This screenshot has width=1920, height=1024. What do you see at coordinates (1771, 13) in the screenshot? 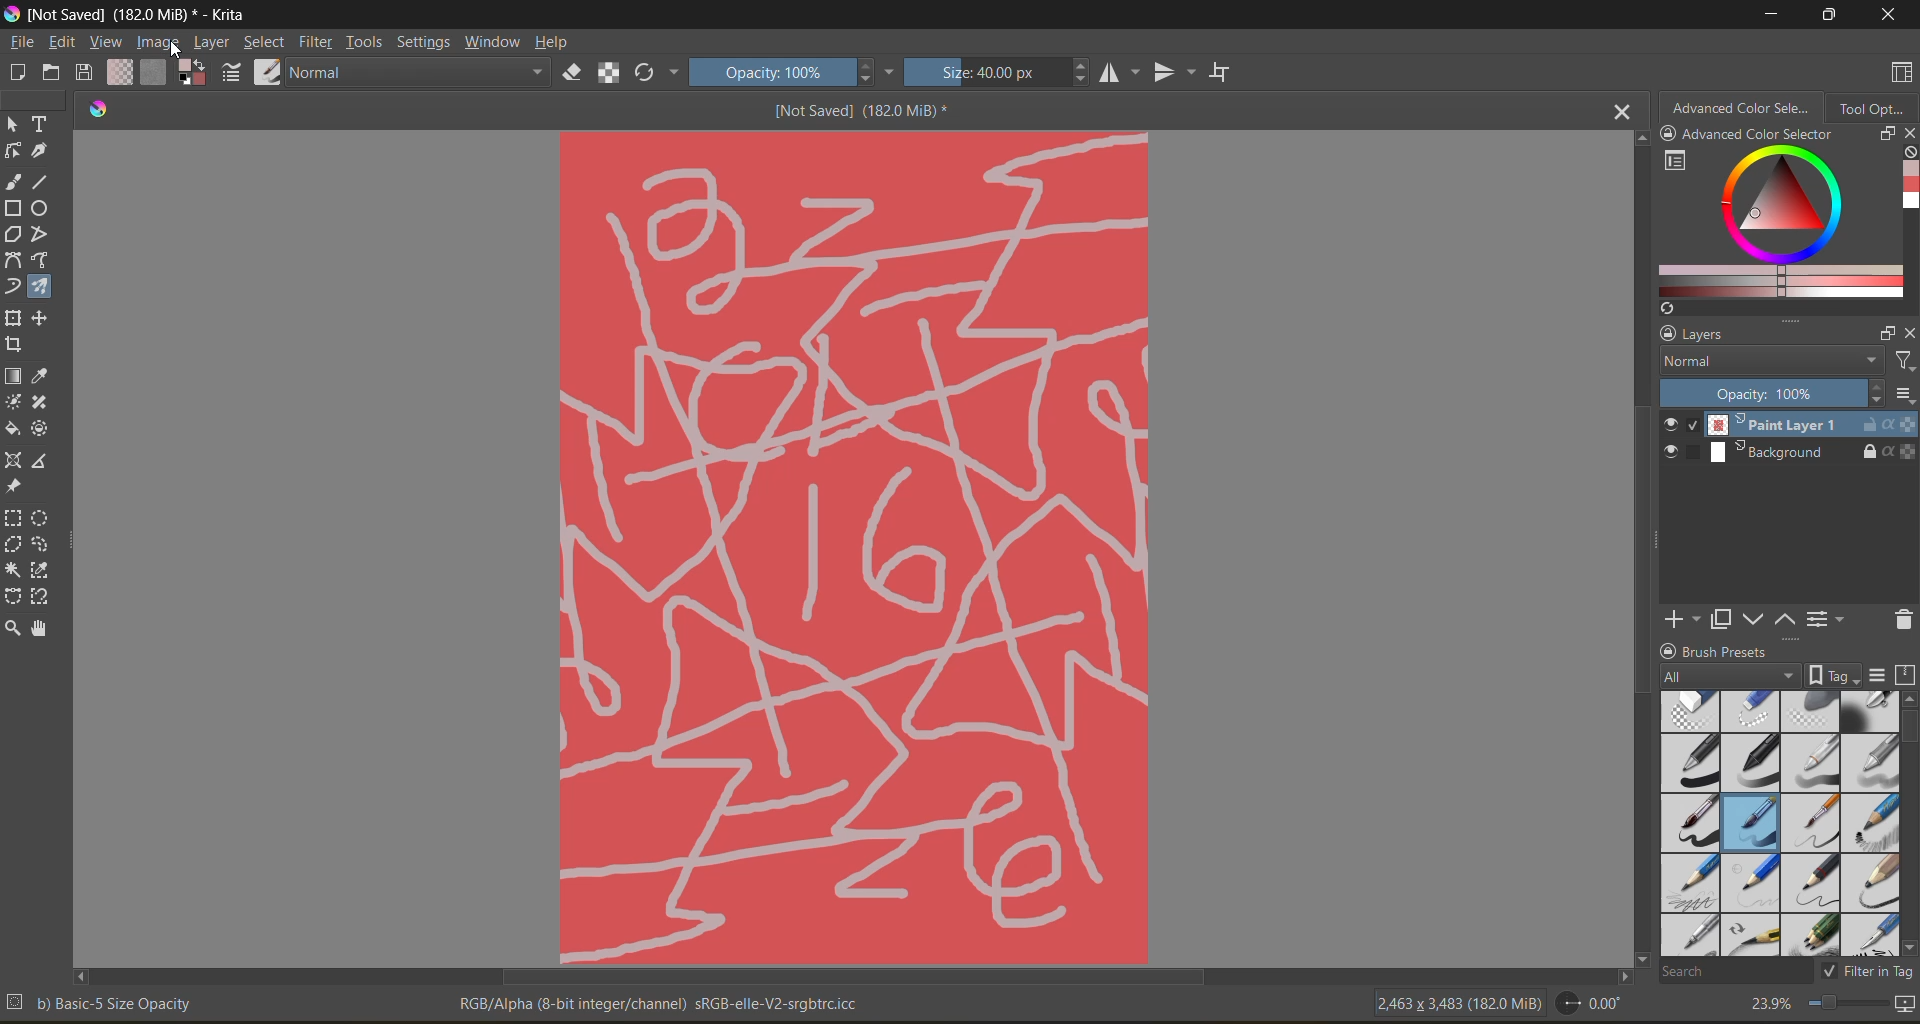
I see `minimize` at bounding box center [1771, 13].